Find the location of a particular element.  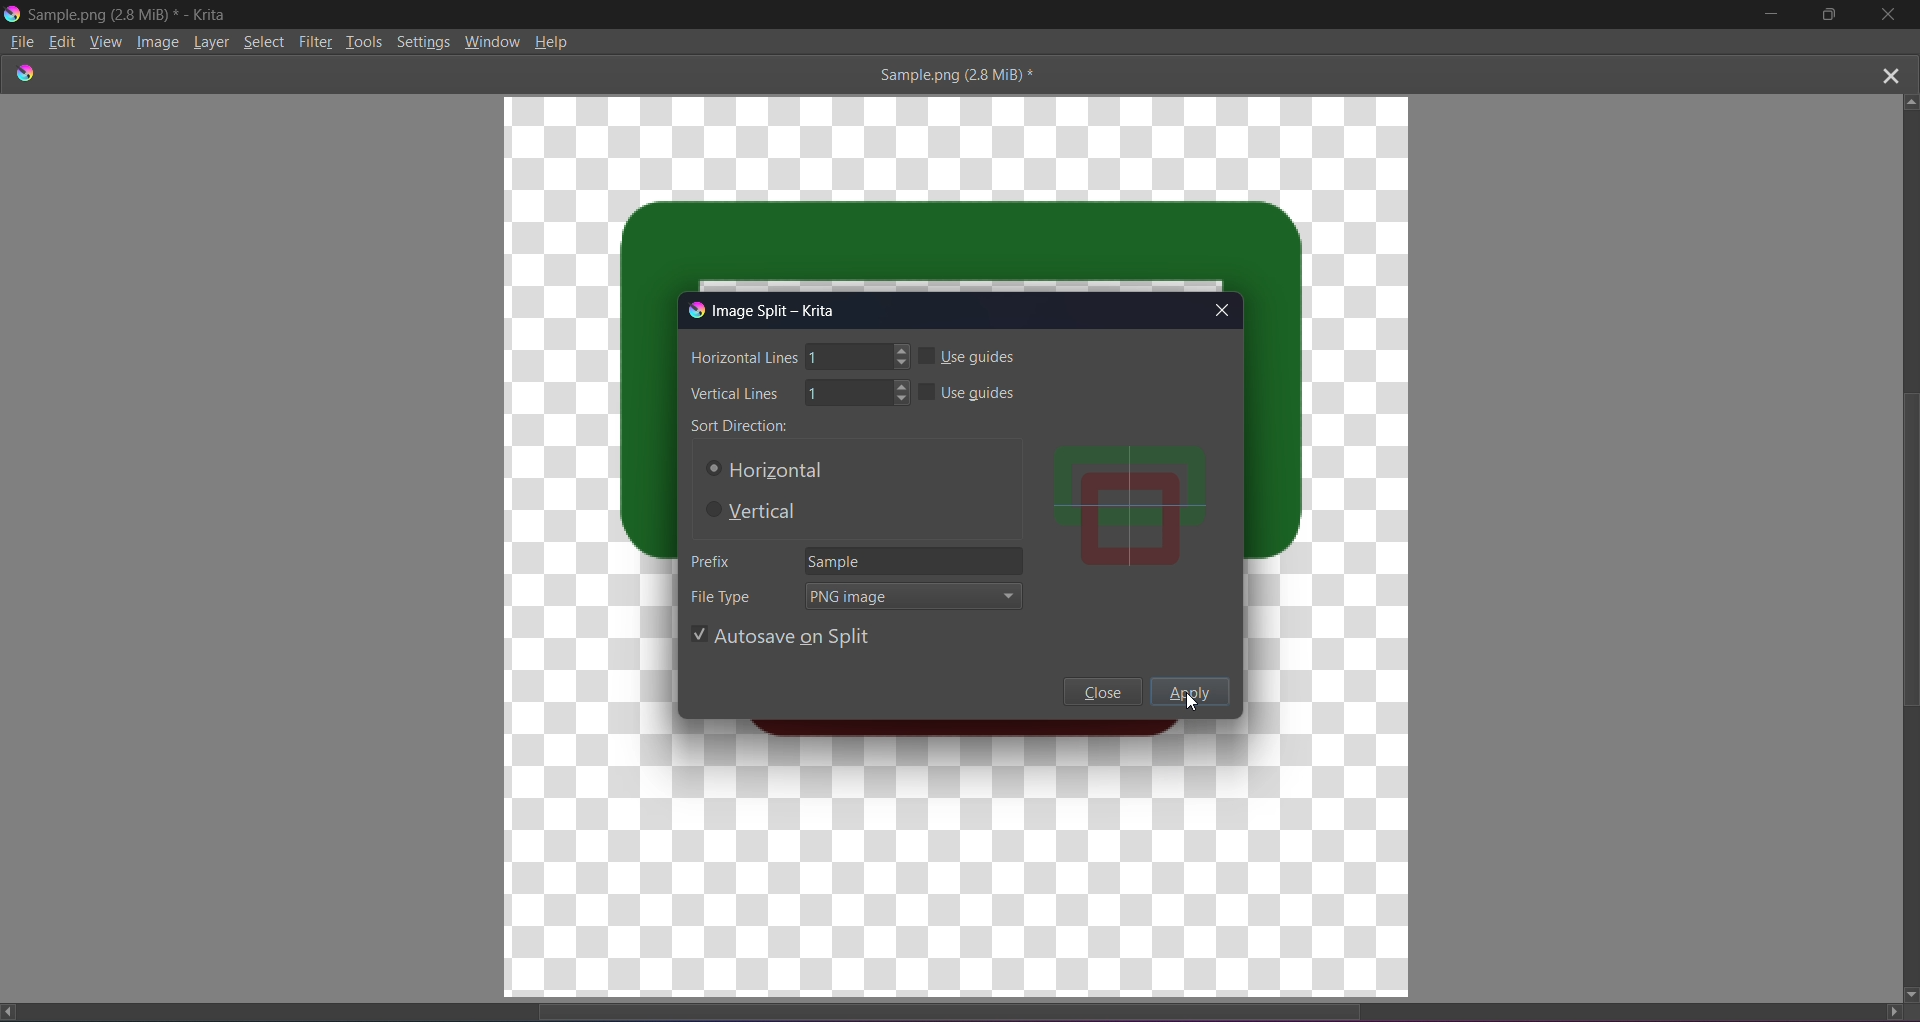

Vertical Scroll bar is located at coordinates (1897, 544).